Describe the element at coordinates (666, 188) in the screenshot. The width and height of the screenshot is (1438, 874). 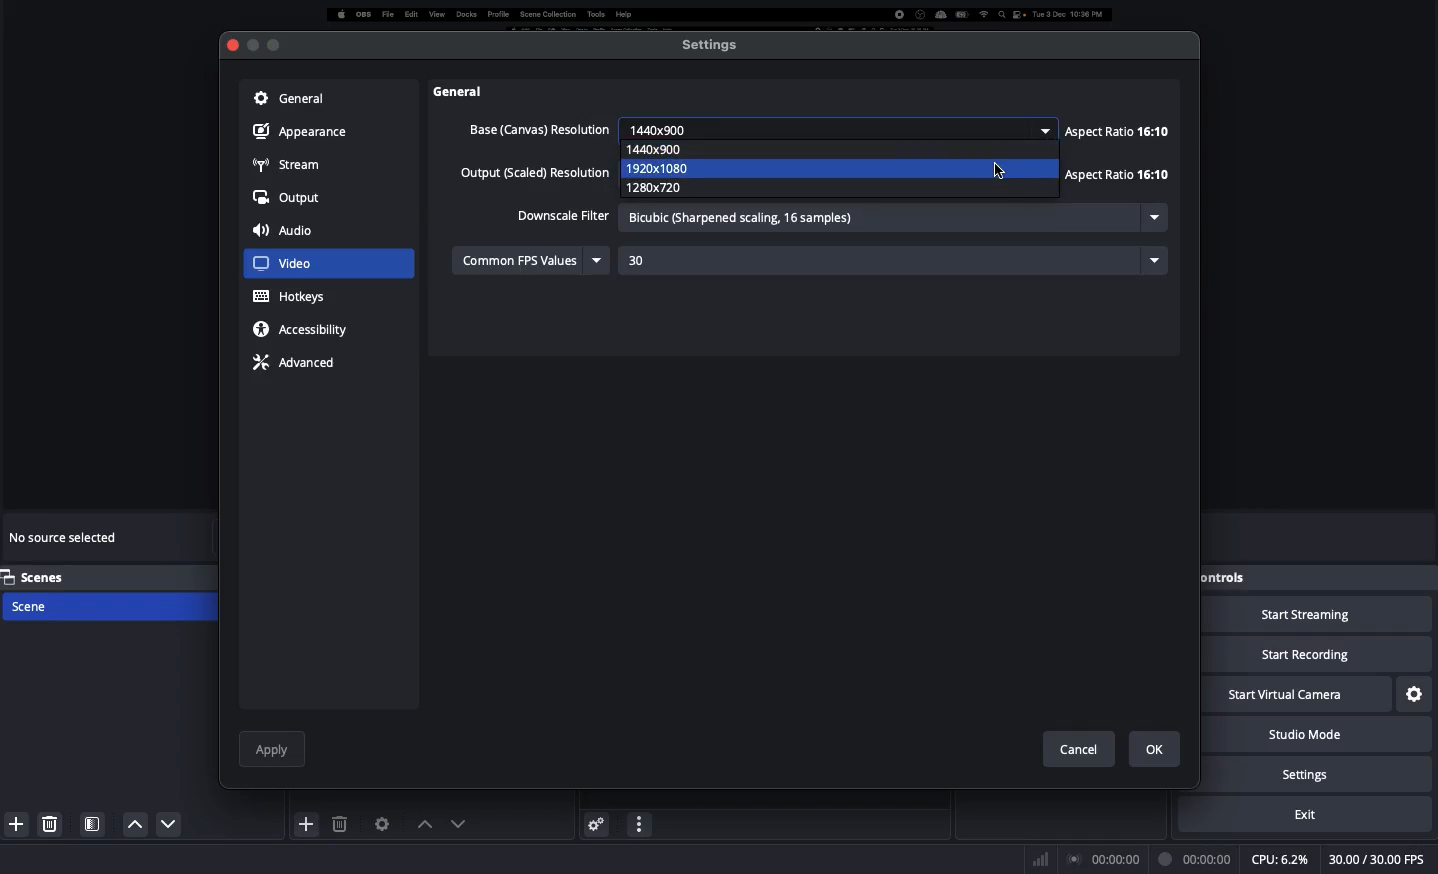
I see `1280X720` at that location.